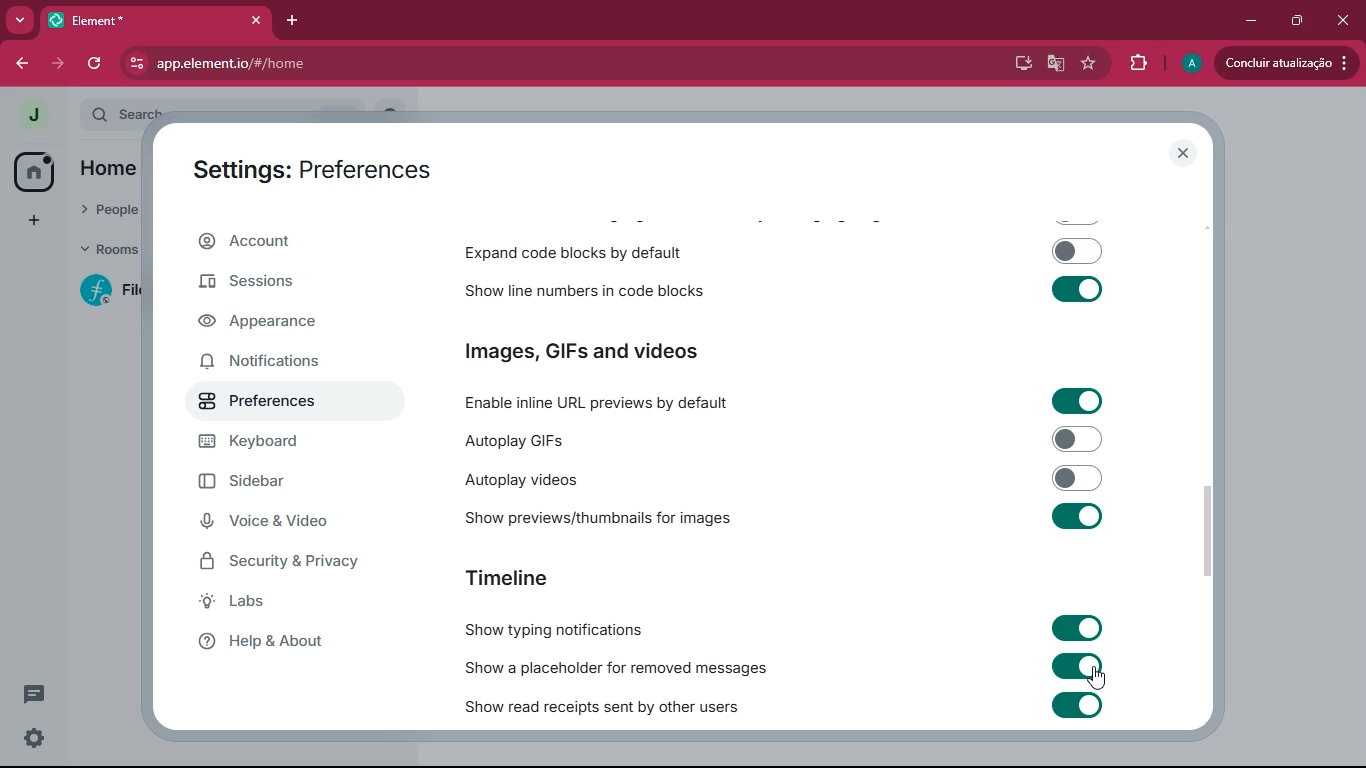 This screenshot has height=768, width=1366. I want to click on toggle on/off, so click(1077, 251).